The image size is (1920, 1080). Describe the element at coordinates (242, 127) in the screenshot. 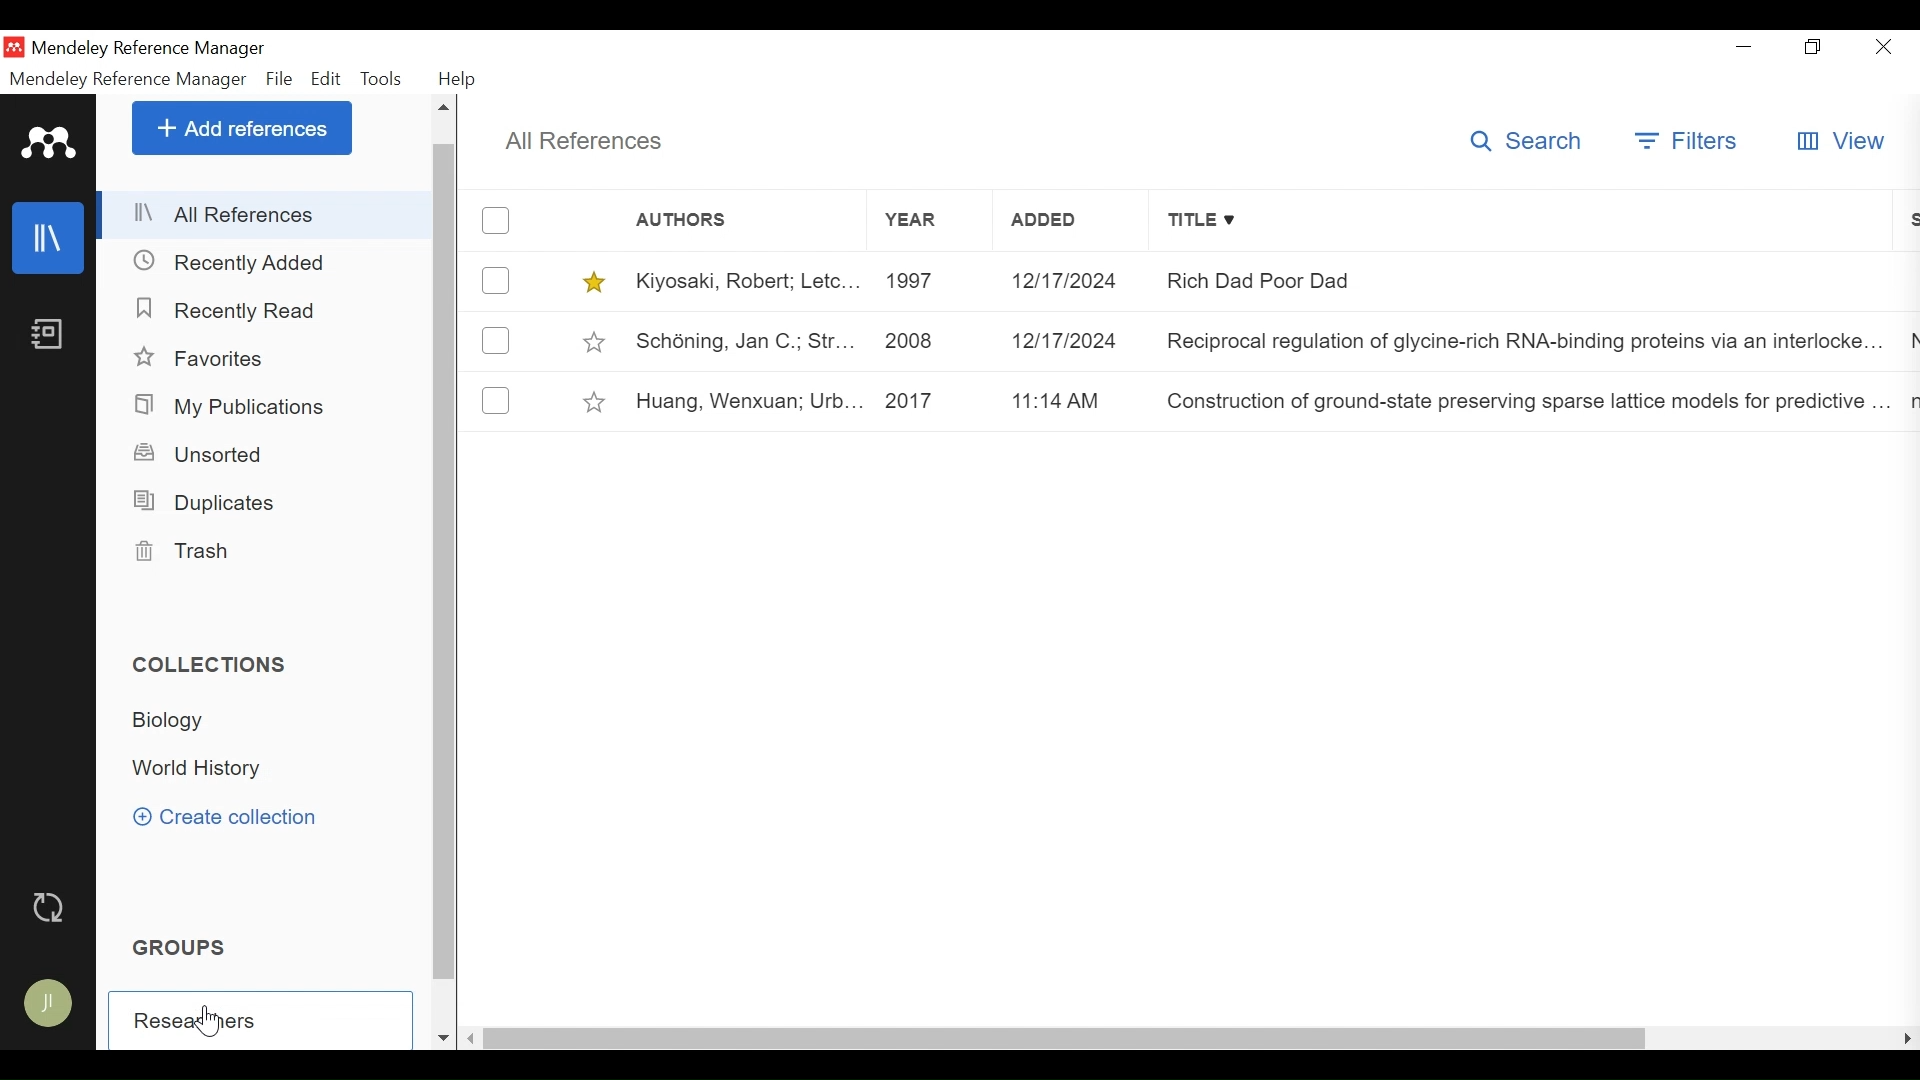

I see `Add References` at that location.